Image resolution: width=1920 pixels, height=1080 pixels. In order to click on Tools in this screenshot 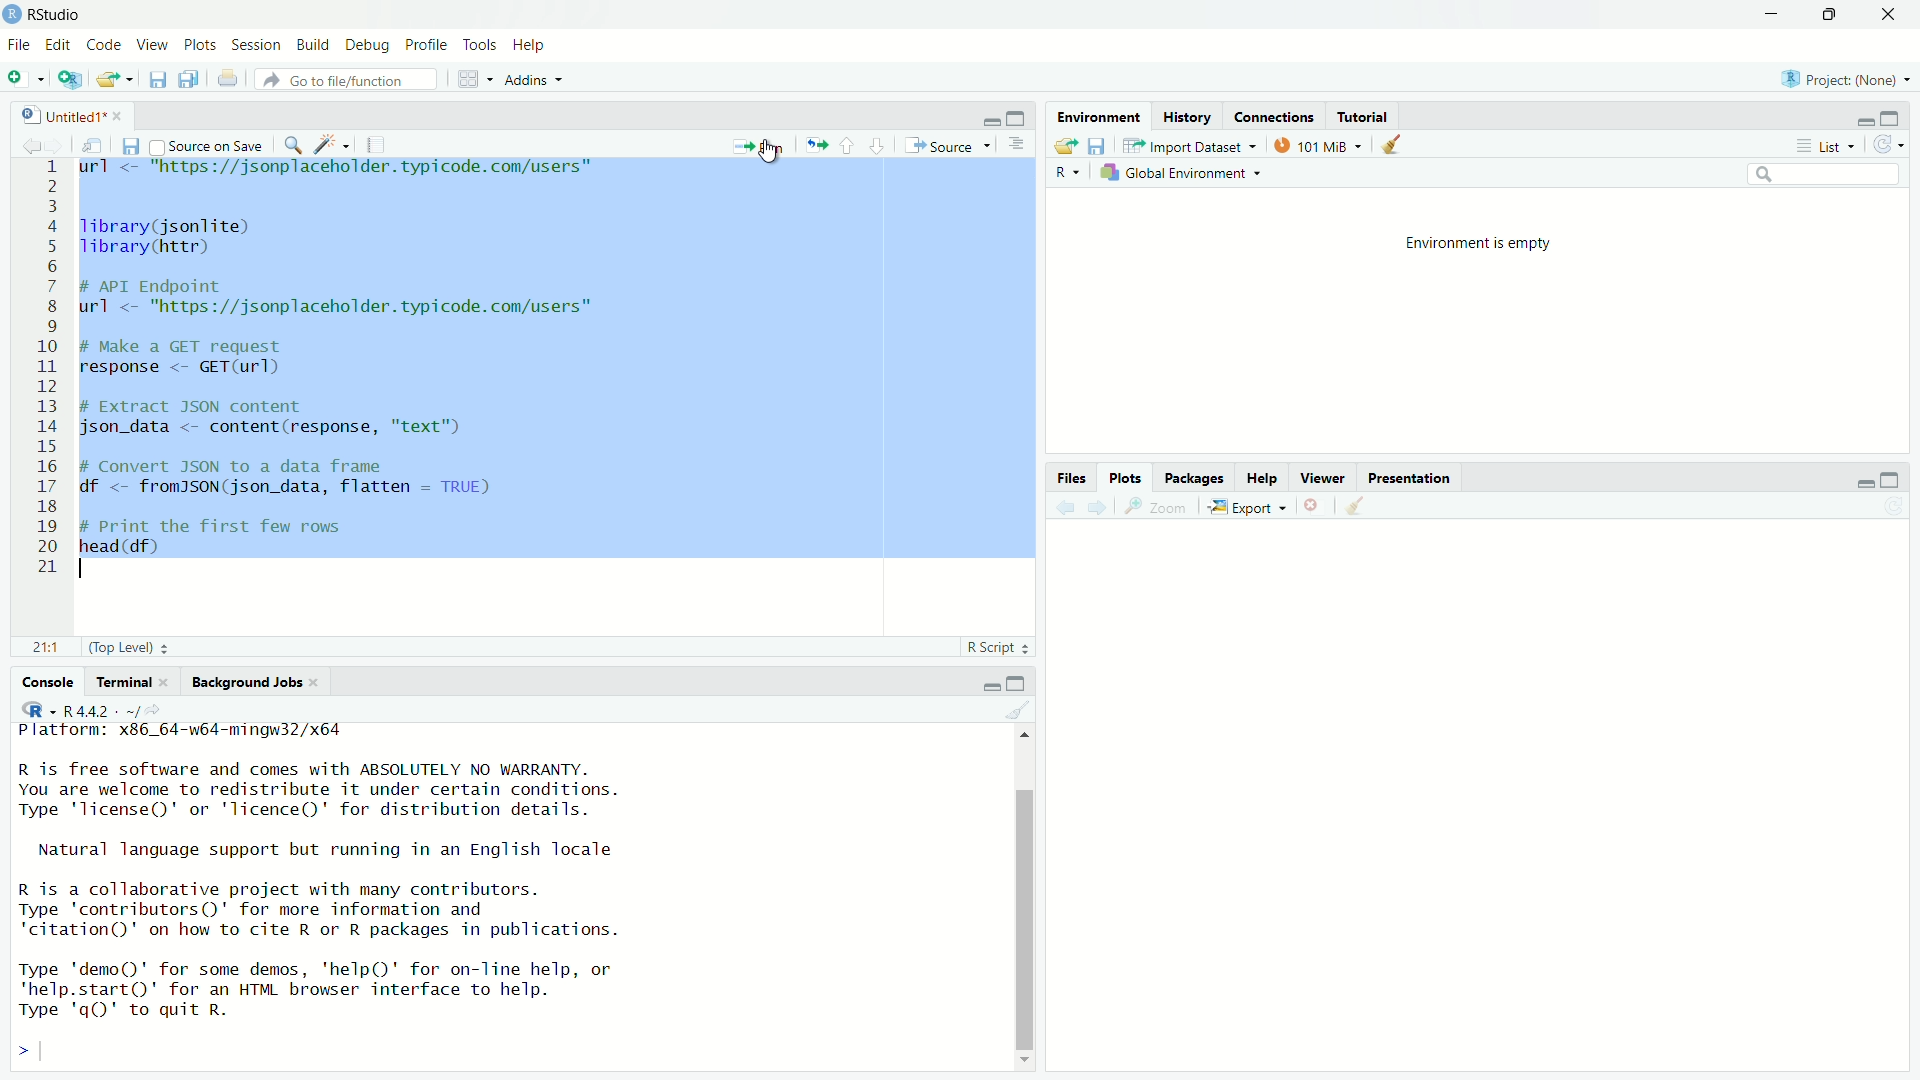, I will do `click(481, 46)`.